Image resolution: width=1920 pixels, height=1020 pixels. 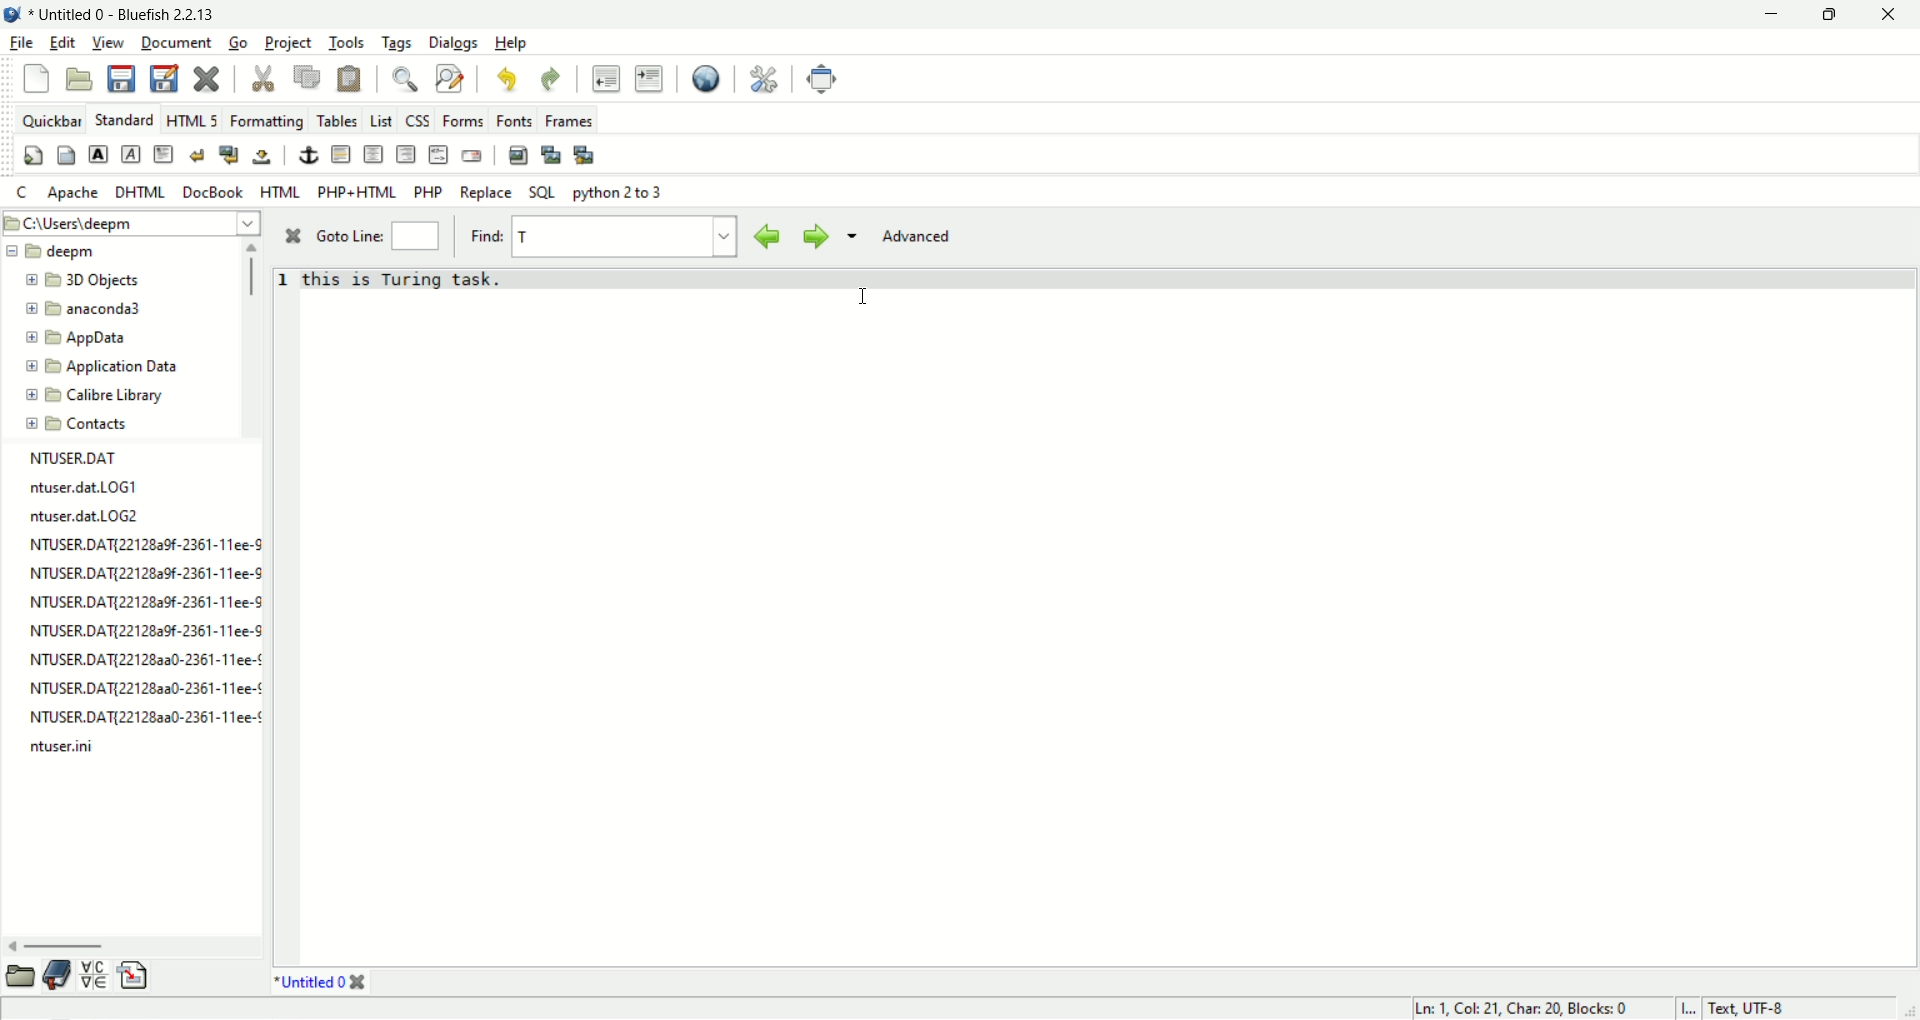 What do you see at coordinates (74, 192) in the screenshot?
I see `apache` at bounding box center [74, 192].